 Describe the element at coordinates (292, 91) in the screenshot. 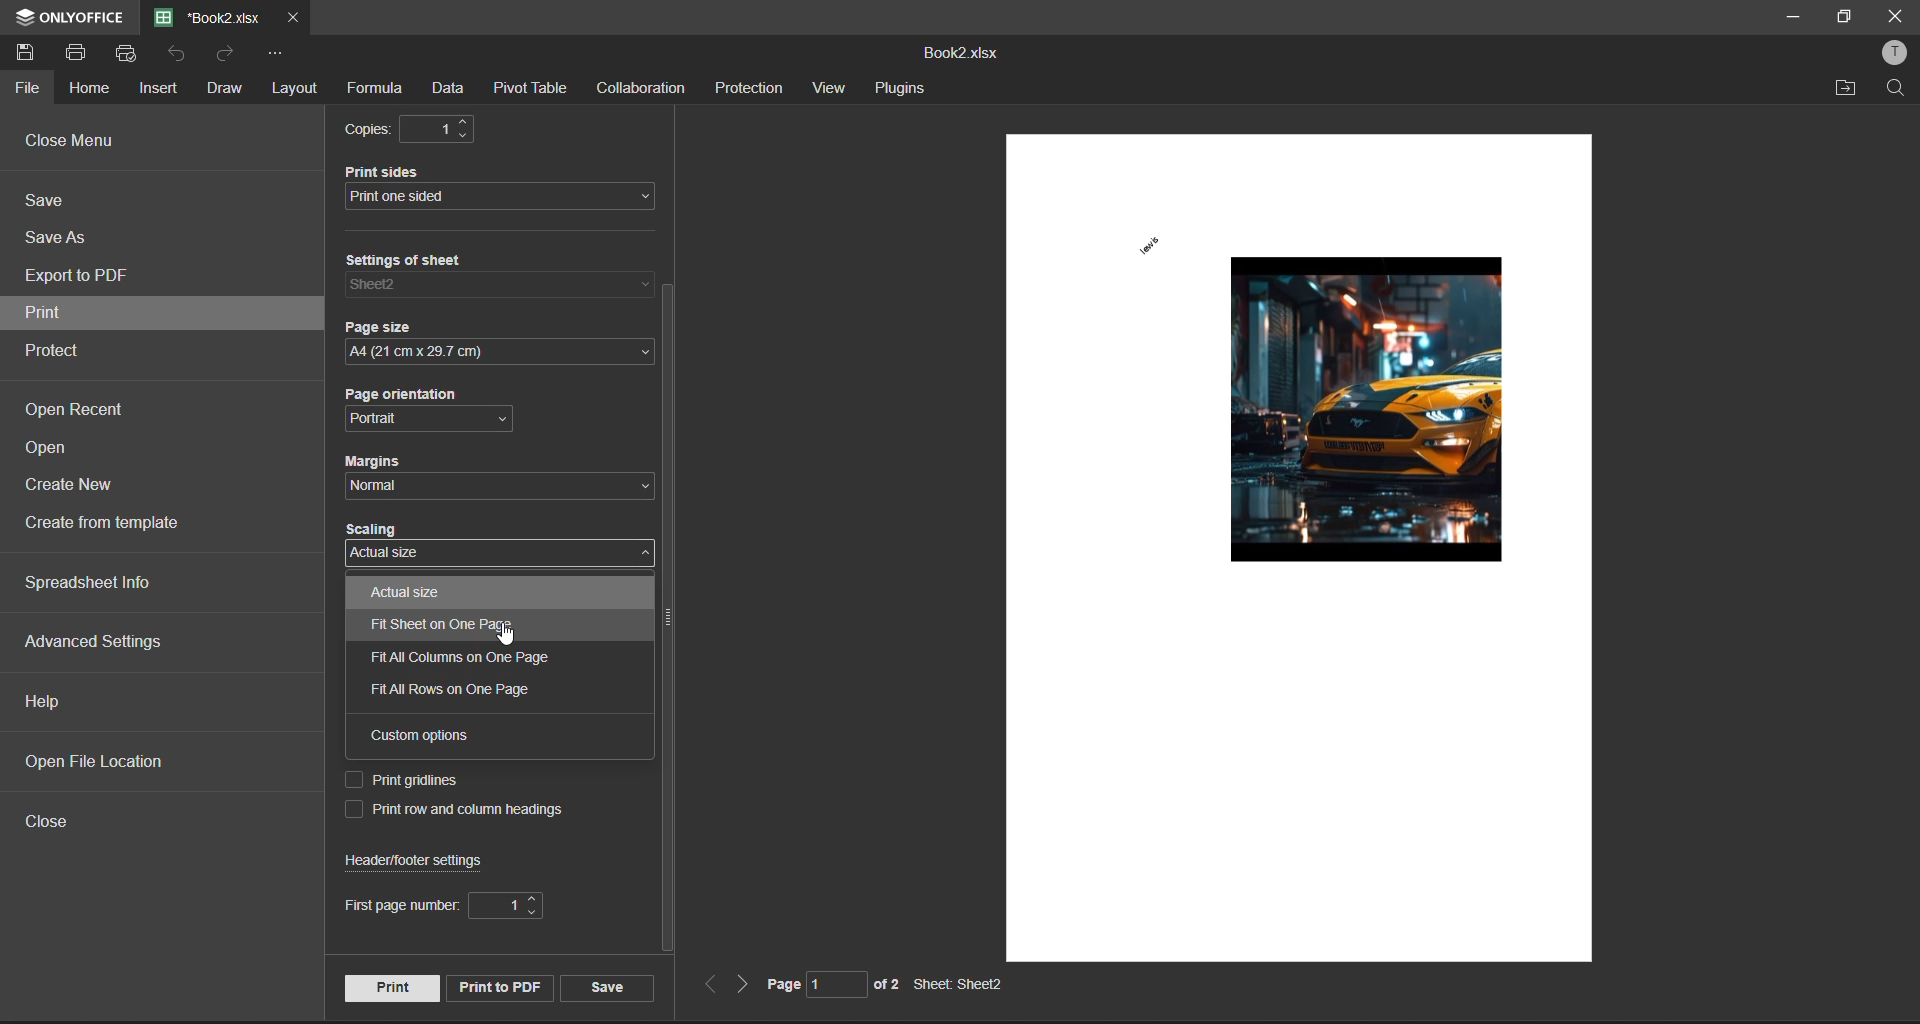

I see `layout` at that location.